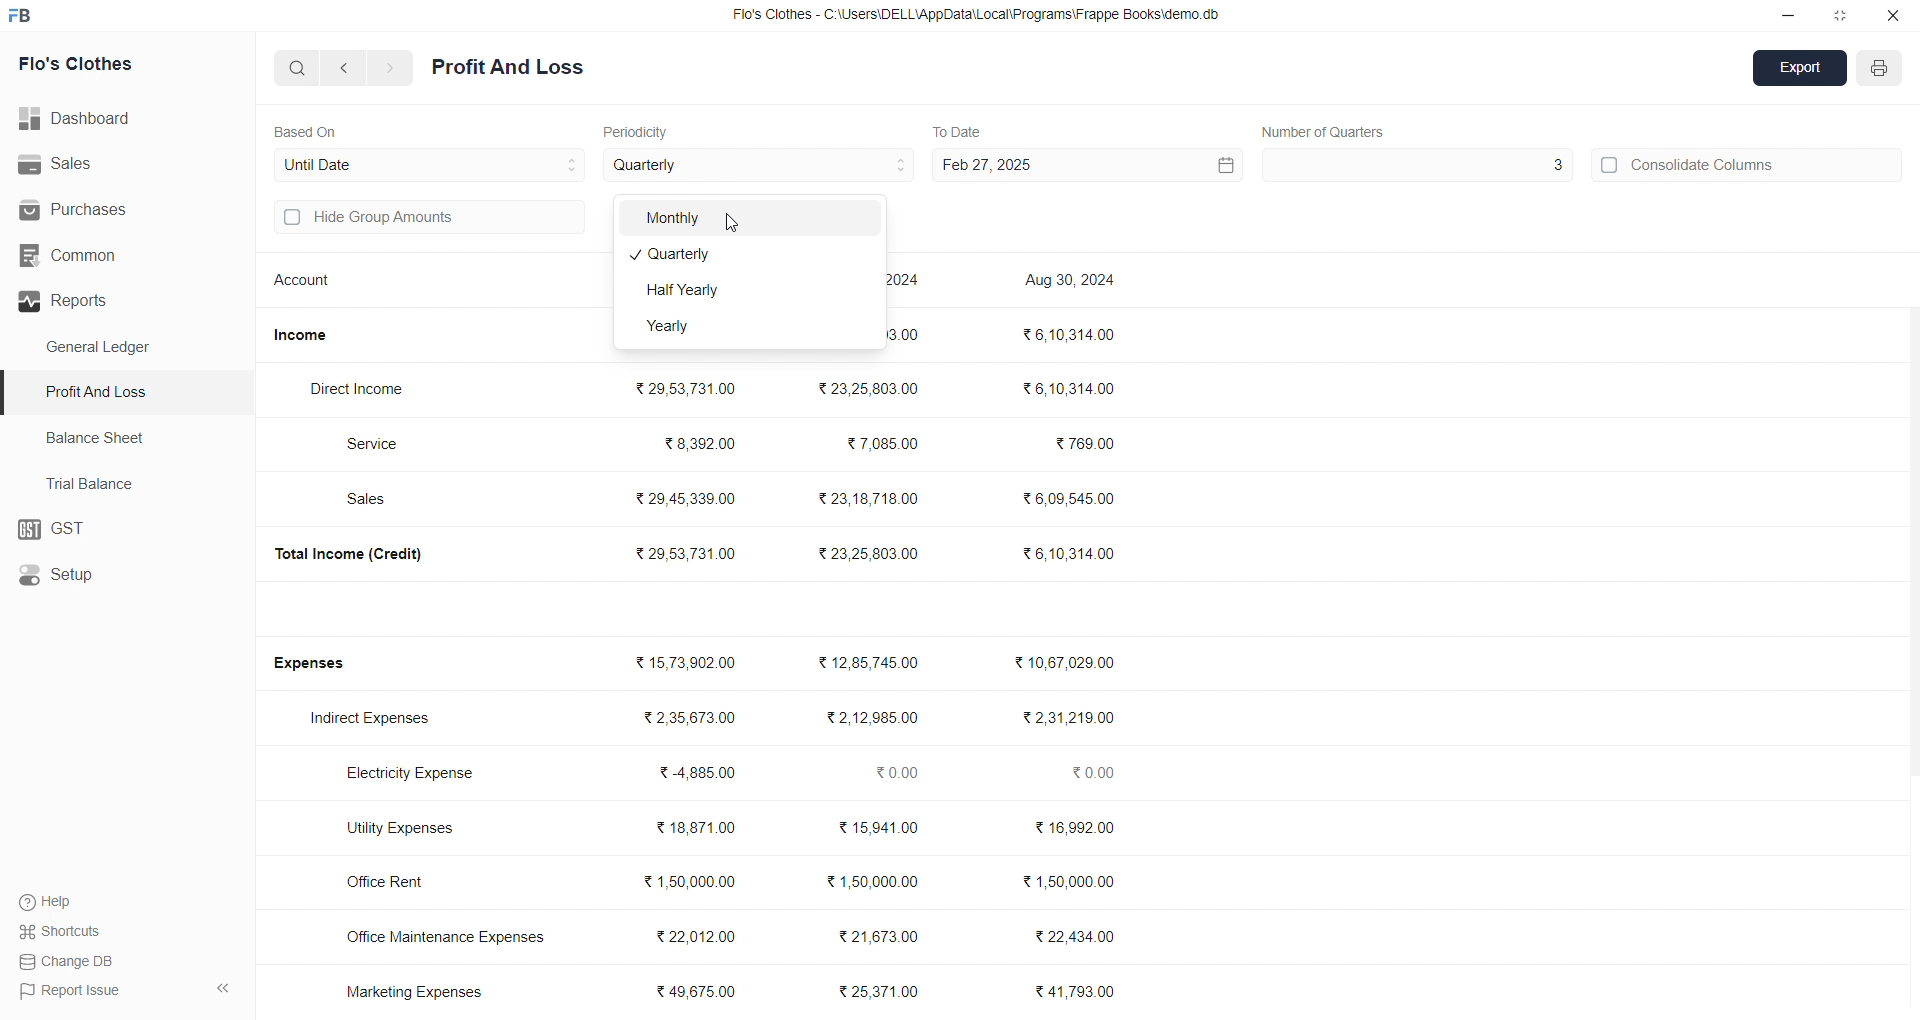 The image size is (1920, 1020). I want to click on ₹21,673.00, so click(881, 935).